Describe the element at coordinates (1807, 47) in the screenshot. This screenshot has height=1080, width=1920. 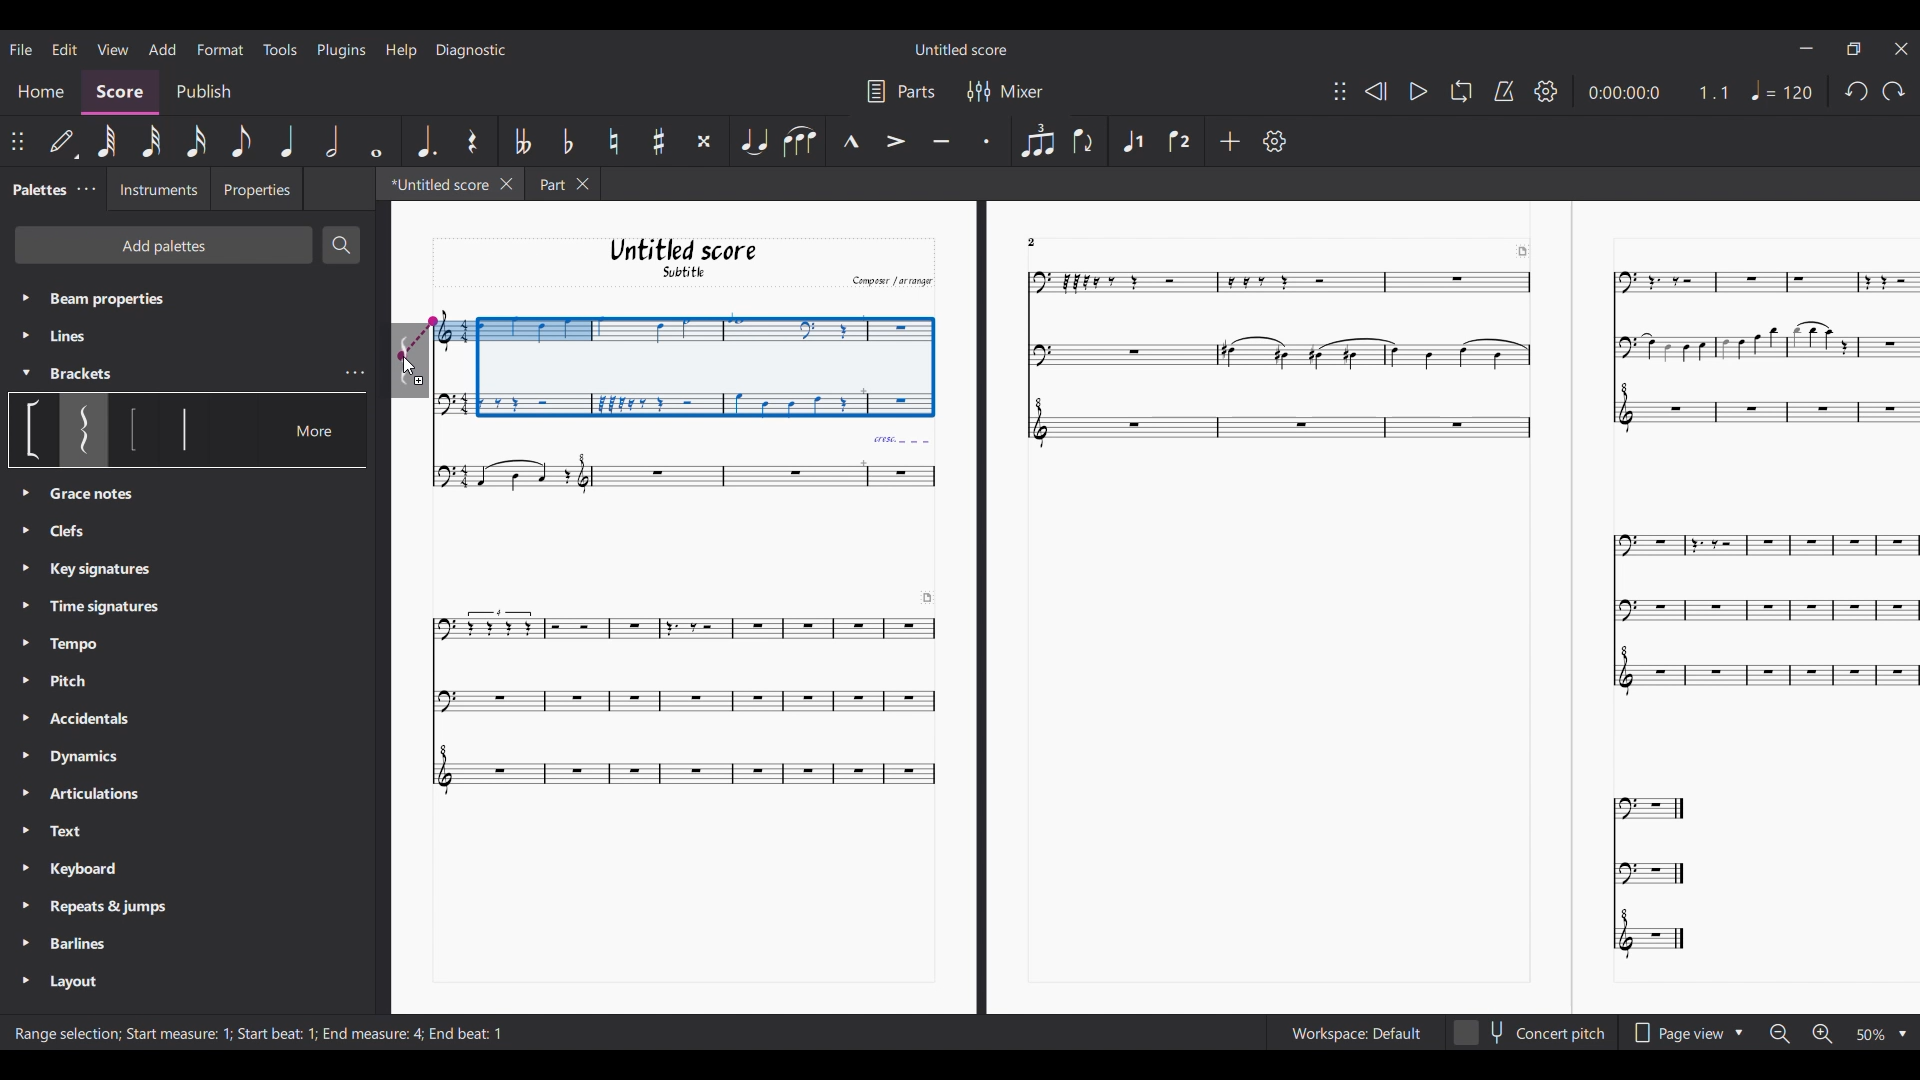
I see `Minimize` at that location.